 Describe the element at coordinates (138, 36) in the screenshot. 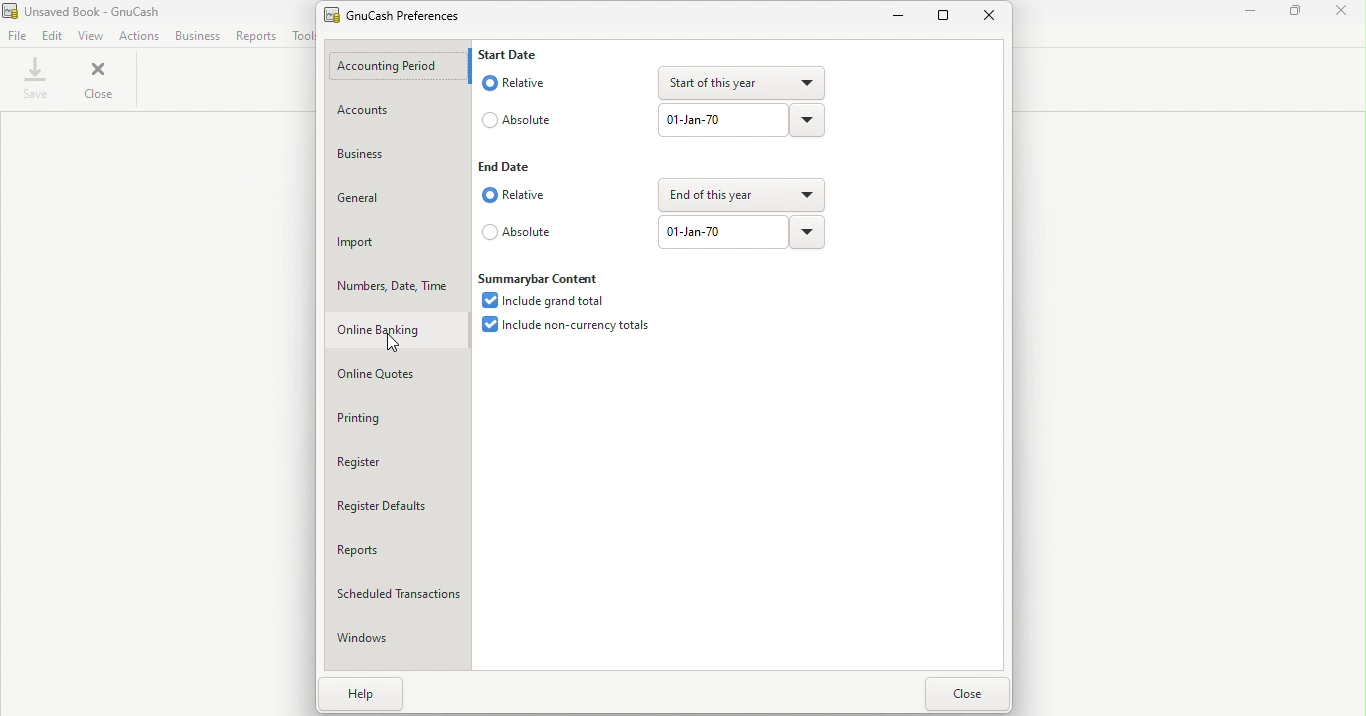

I see `Actions` at that location.